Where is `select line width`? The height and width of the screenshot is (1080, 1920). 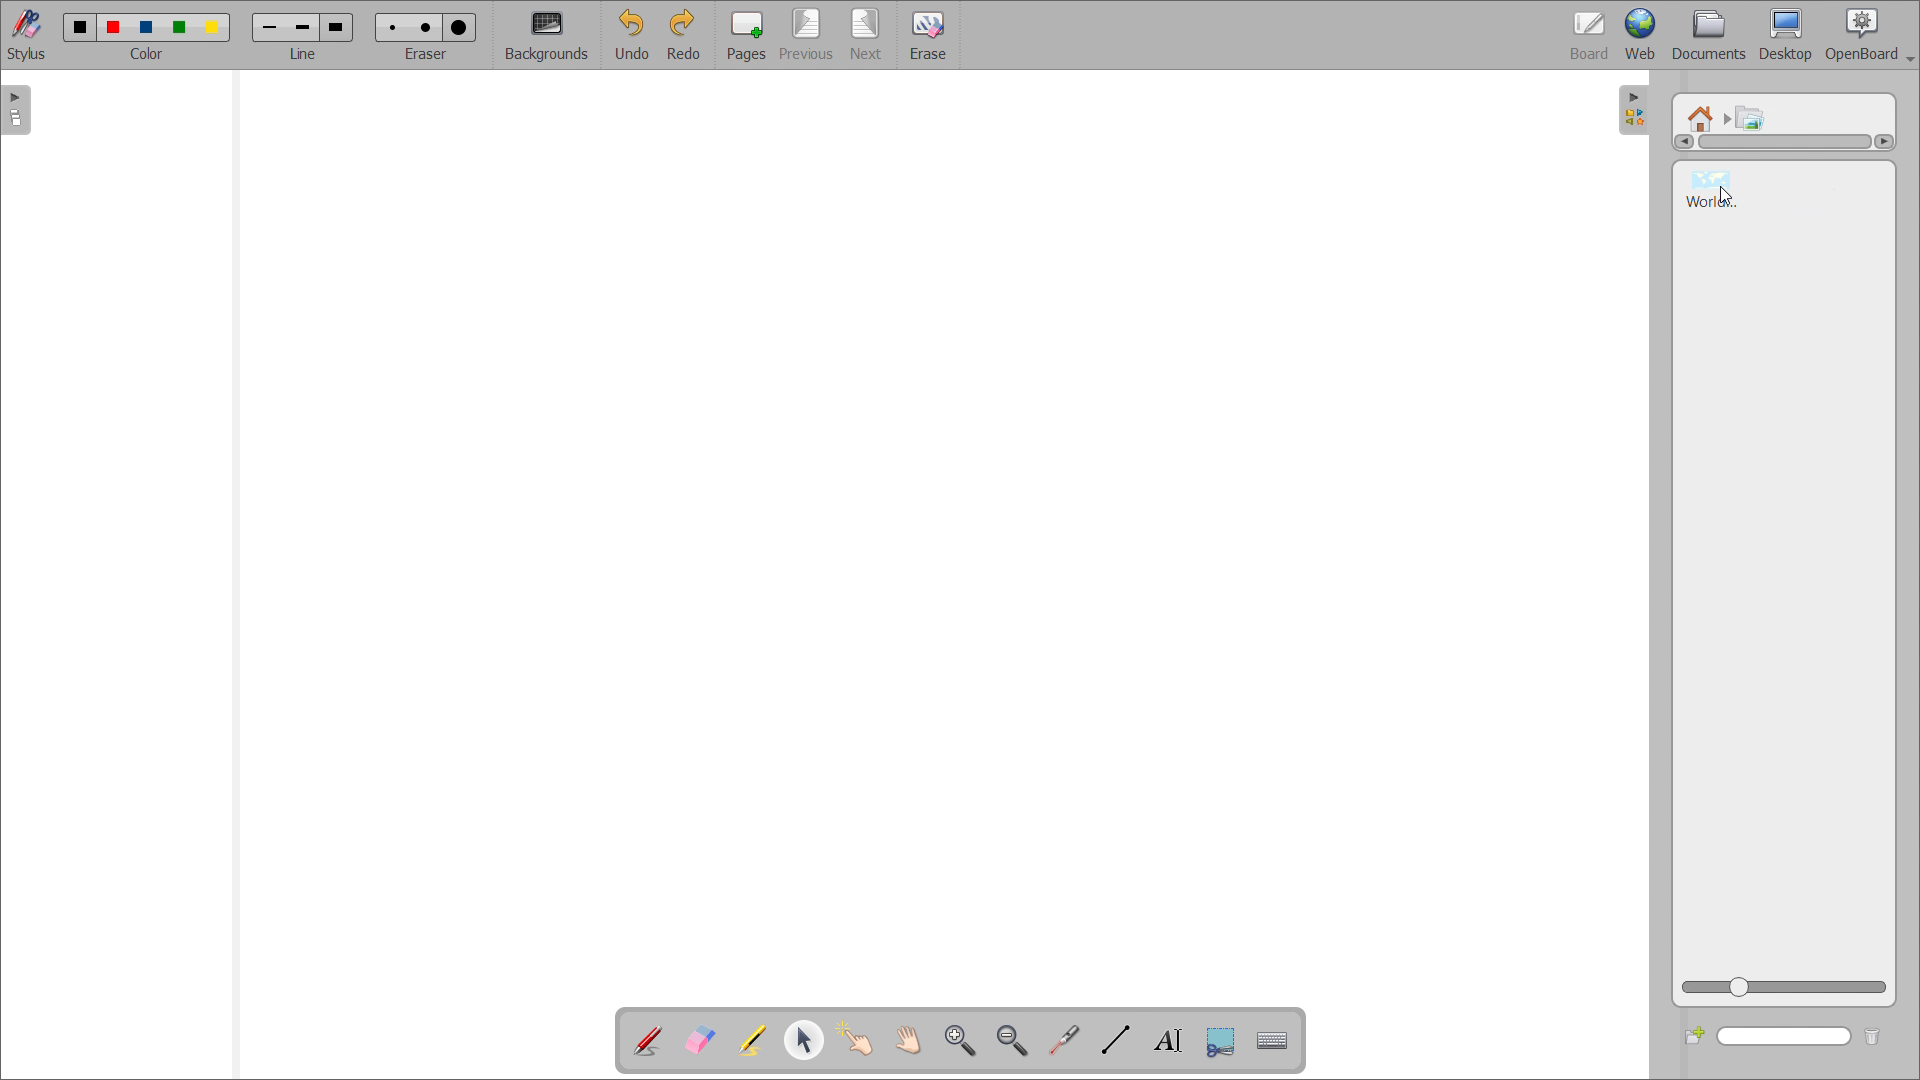 select line width is located at coordinates (303, 36).